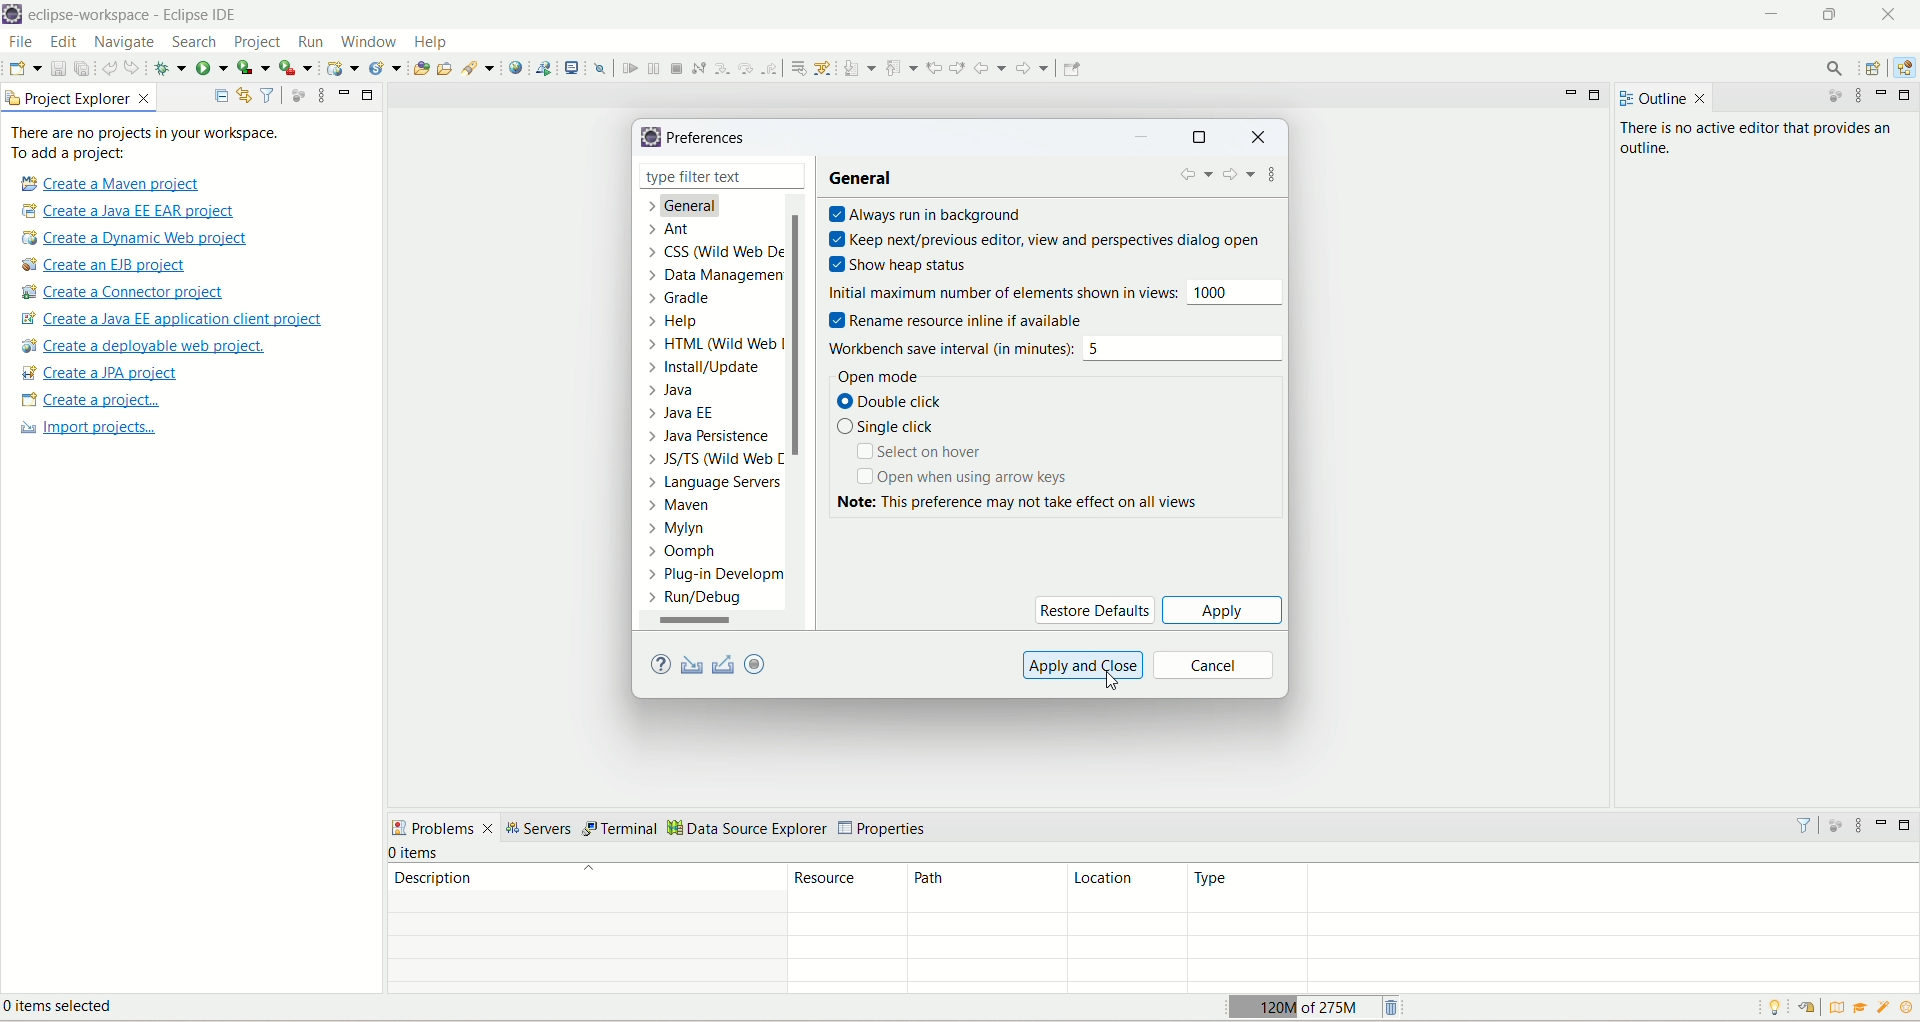 This screenshot has height=1022, width=1920. What do you see at coordinates (848, 888) in the screenshot?
I see `resources` at bounding box center [848, 888].